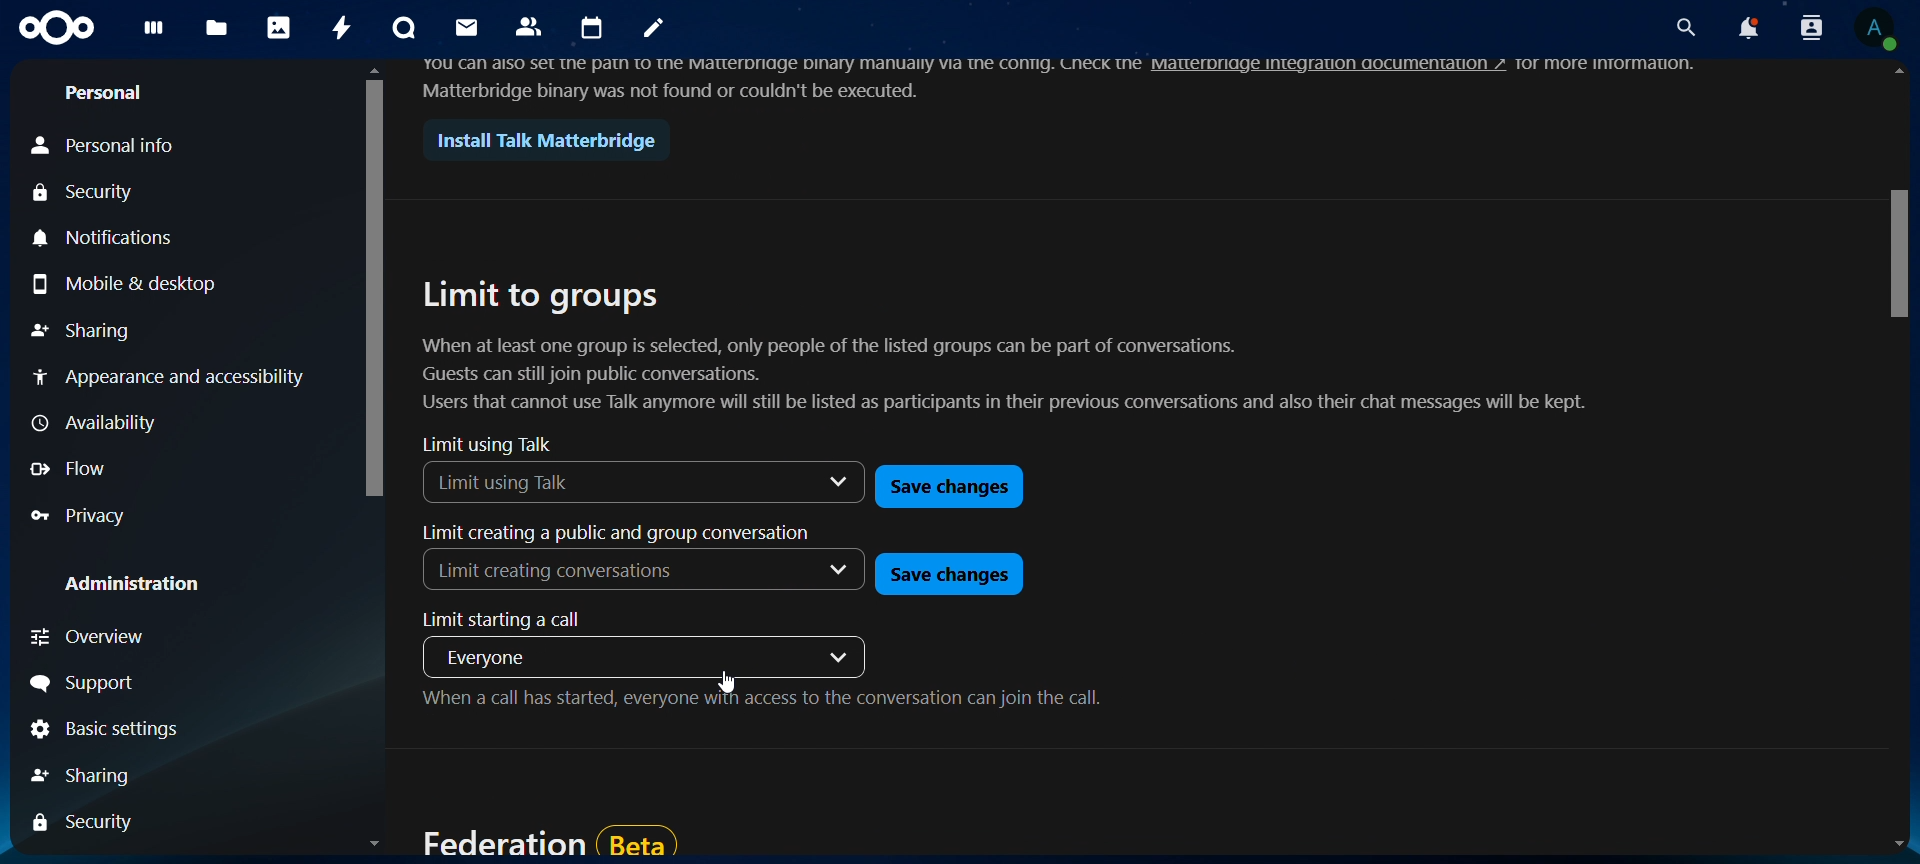  I want to click on view profile, so click(1878, 31).